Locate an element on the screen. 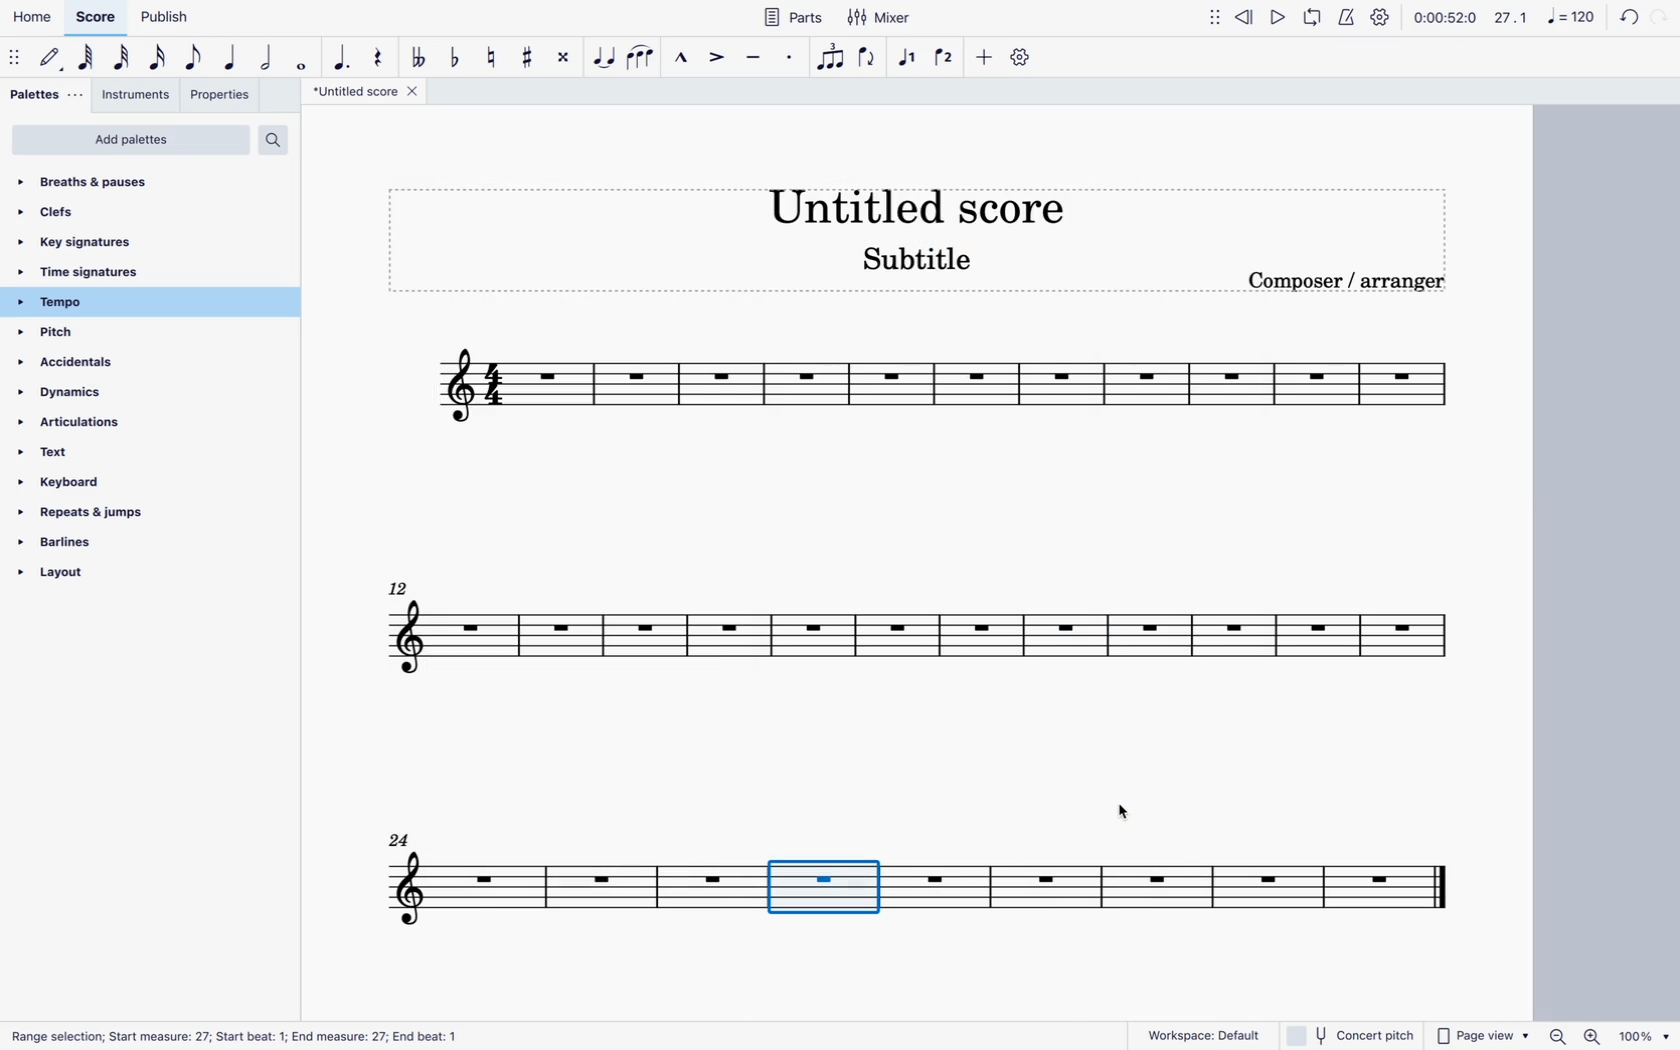  layout is located at coordinates (137, 573).